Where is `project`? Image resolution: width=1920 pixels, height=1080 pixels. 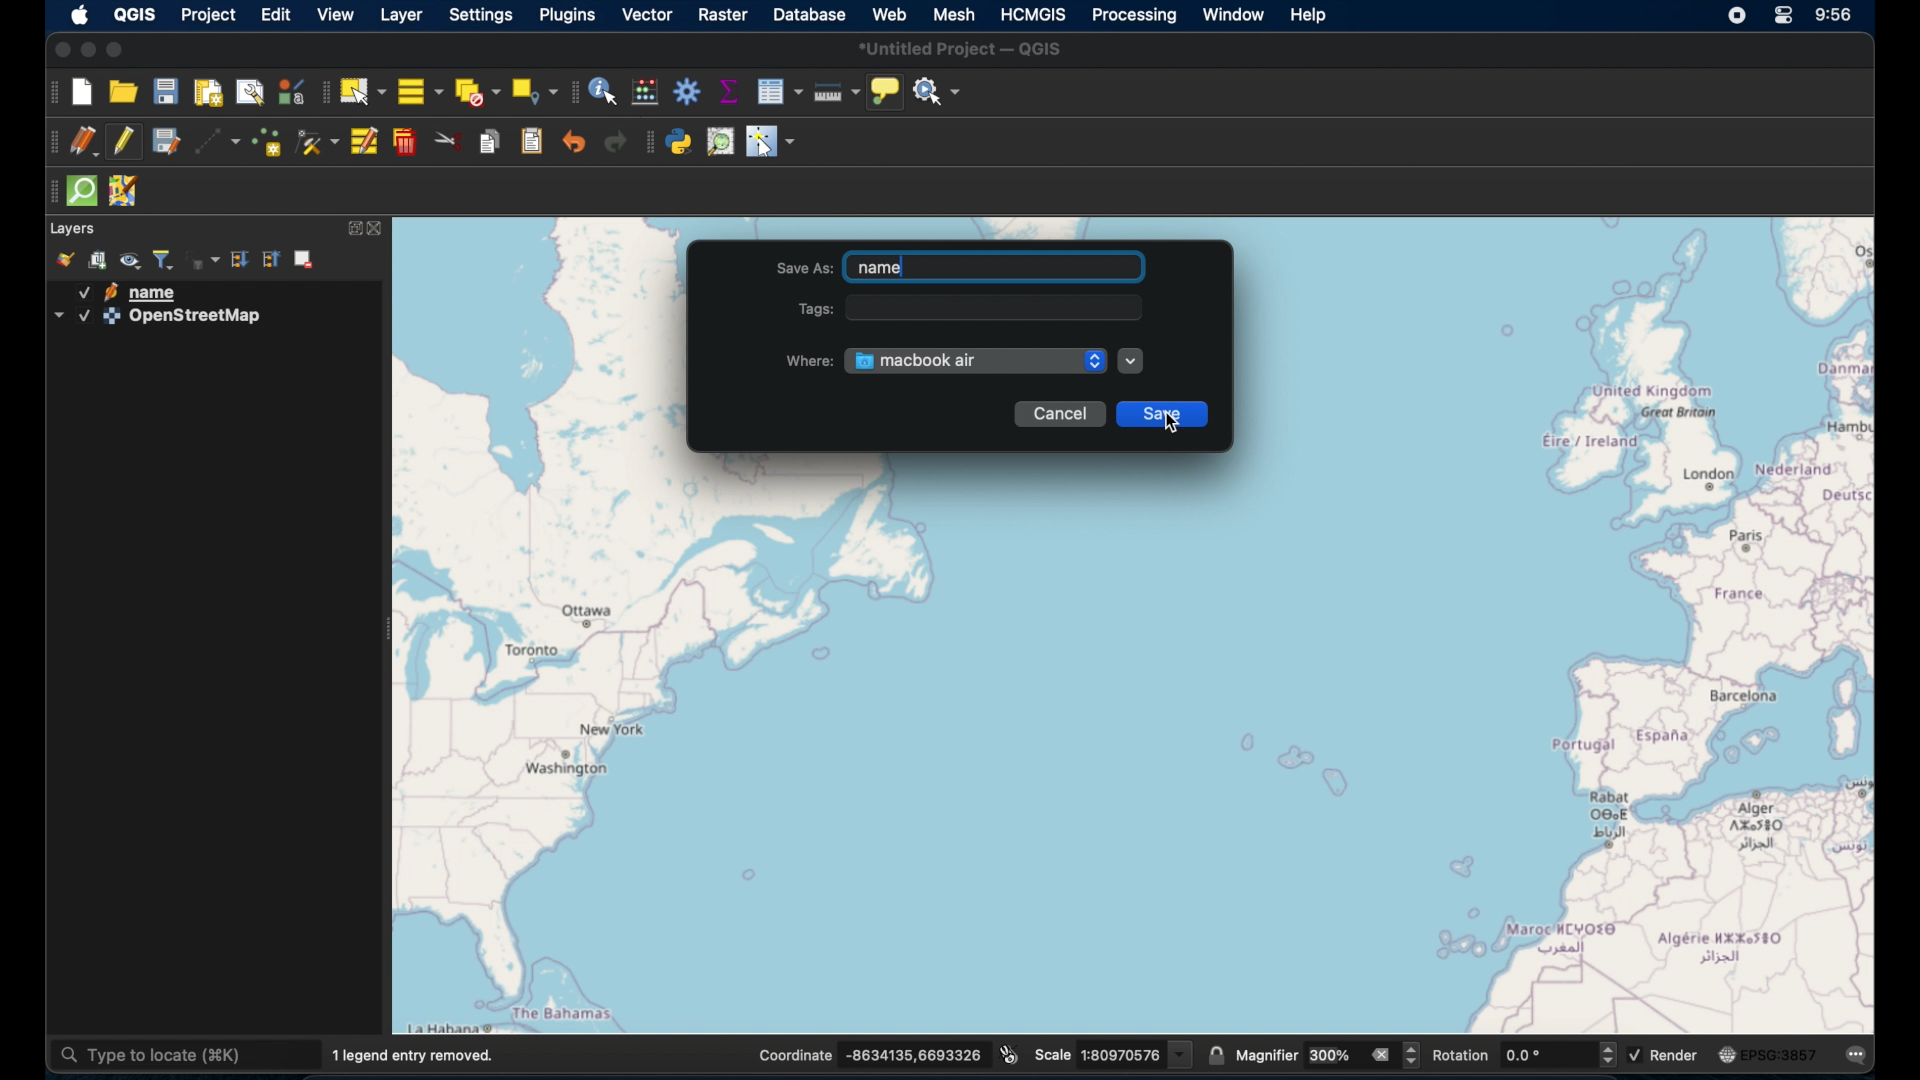 project is located at coordinates (206, 15).